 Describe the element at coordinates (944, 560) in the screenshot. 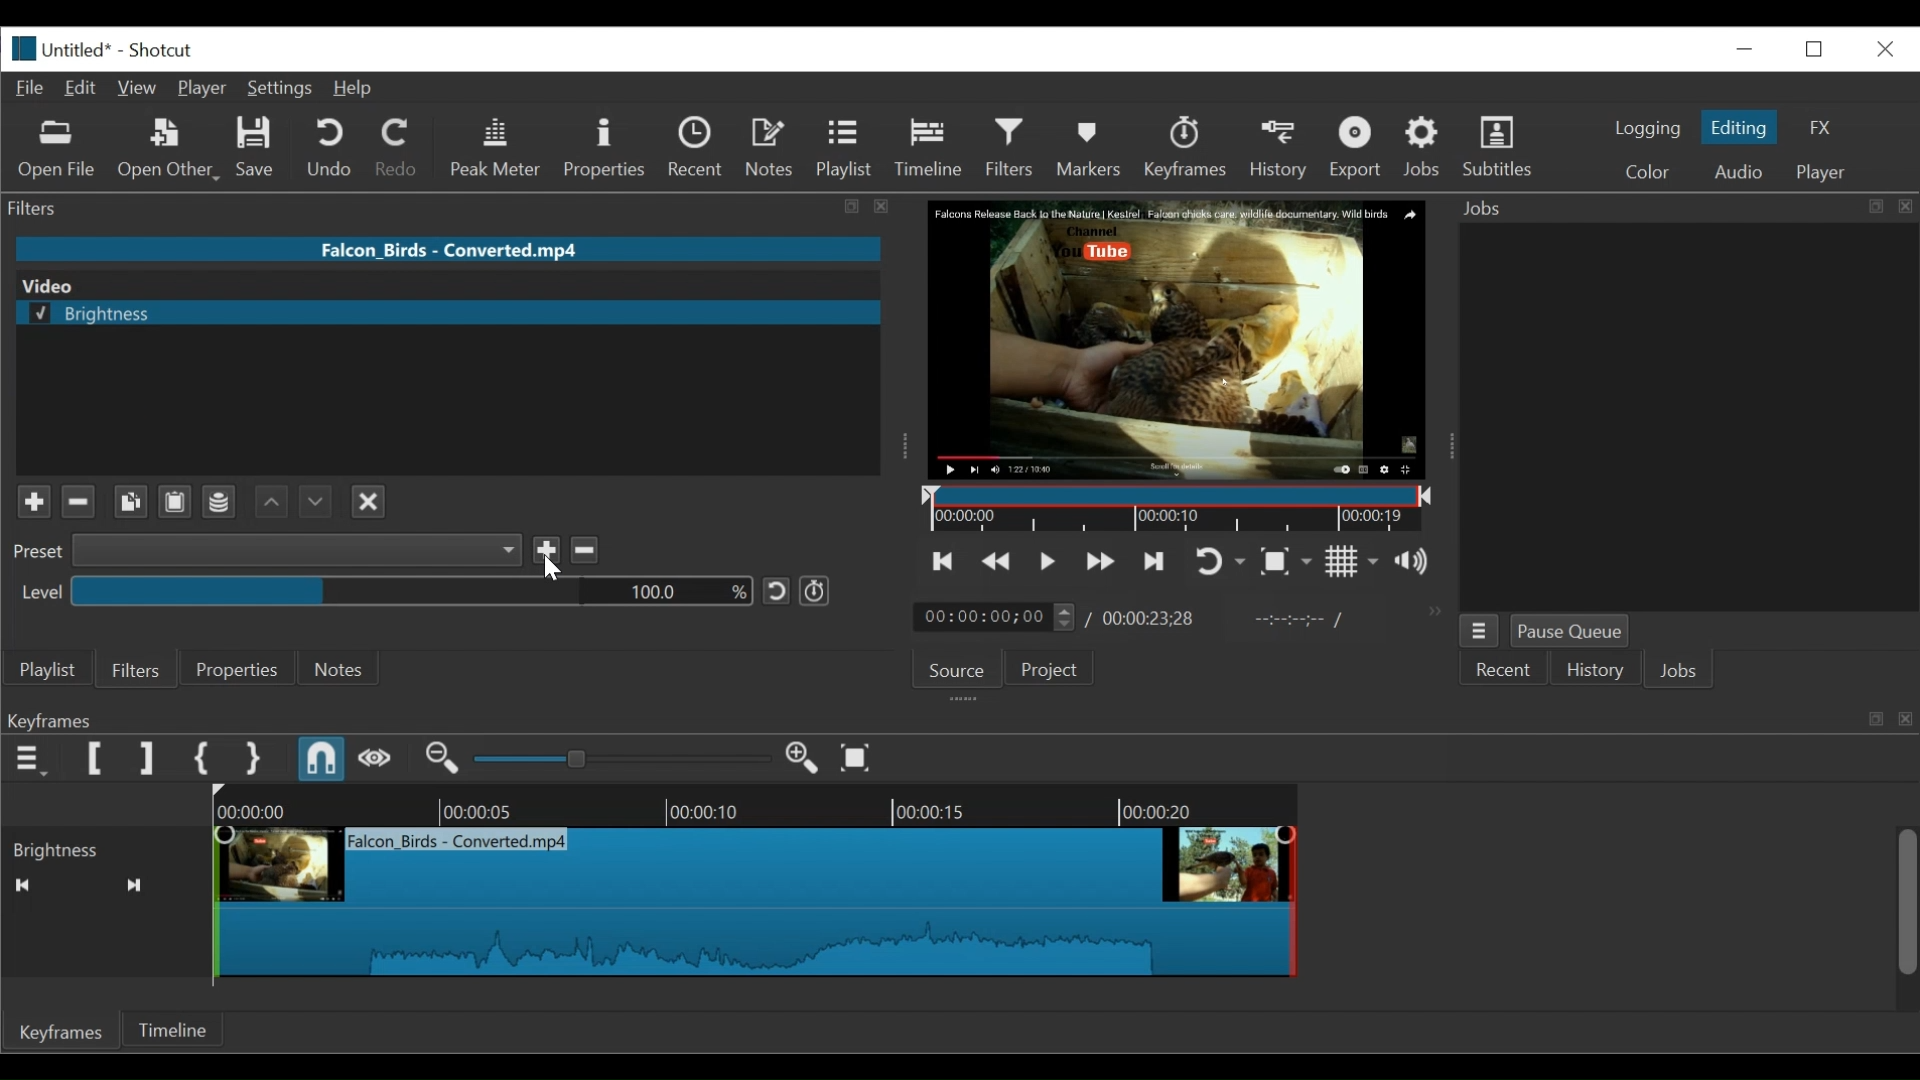

I see `Skip to the previous point` at that location.